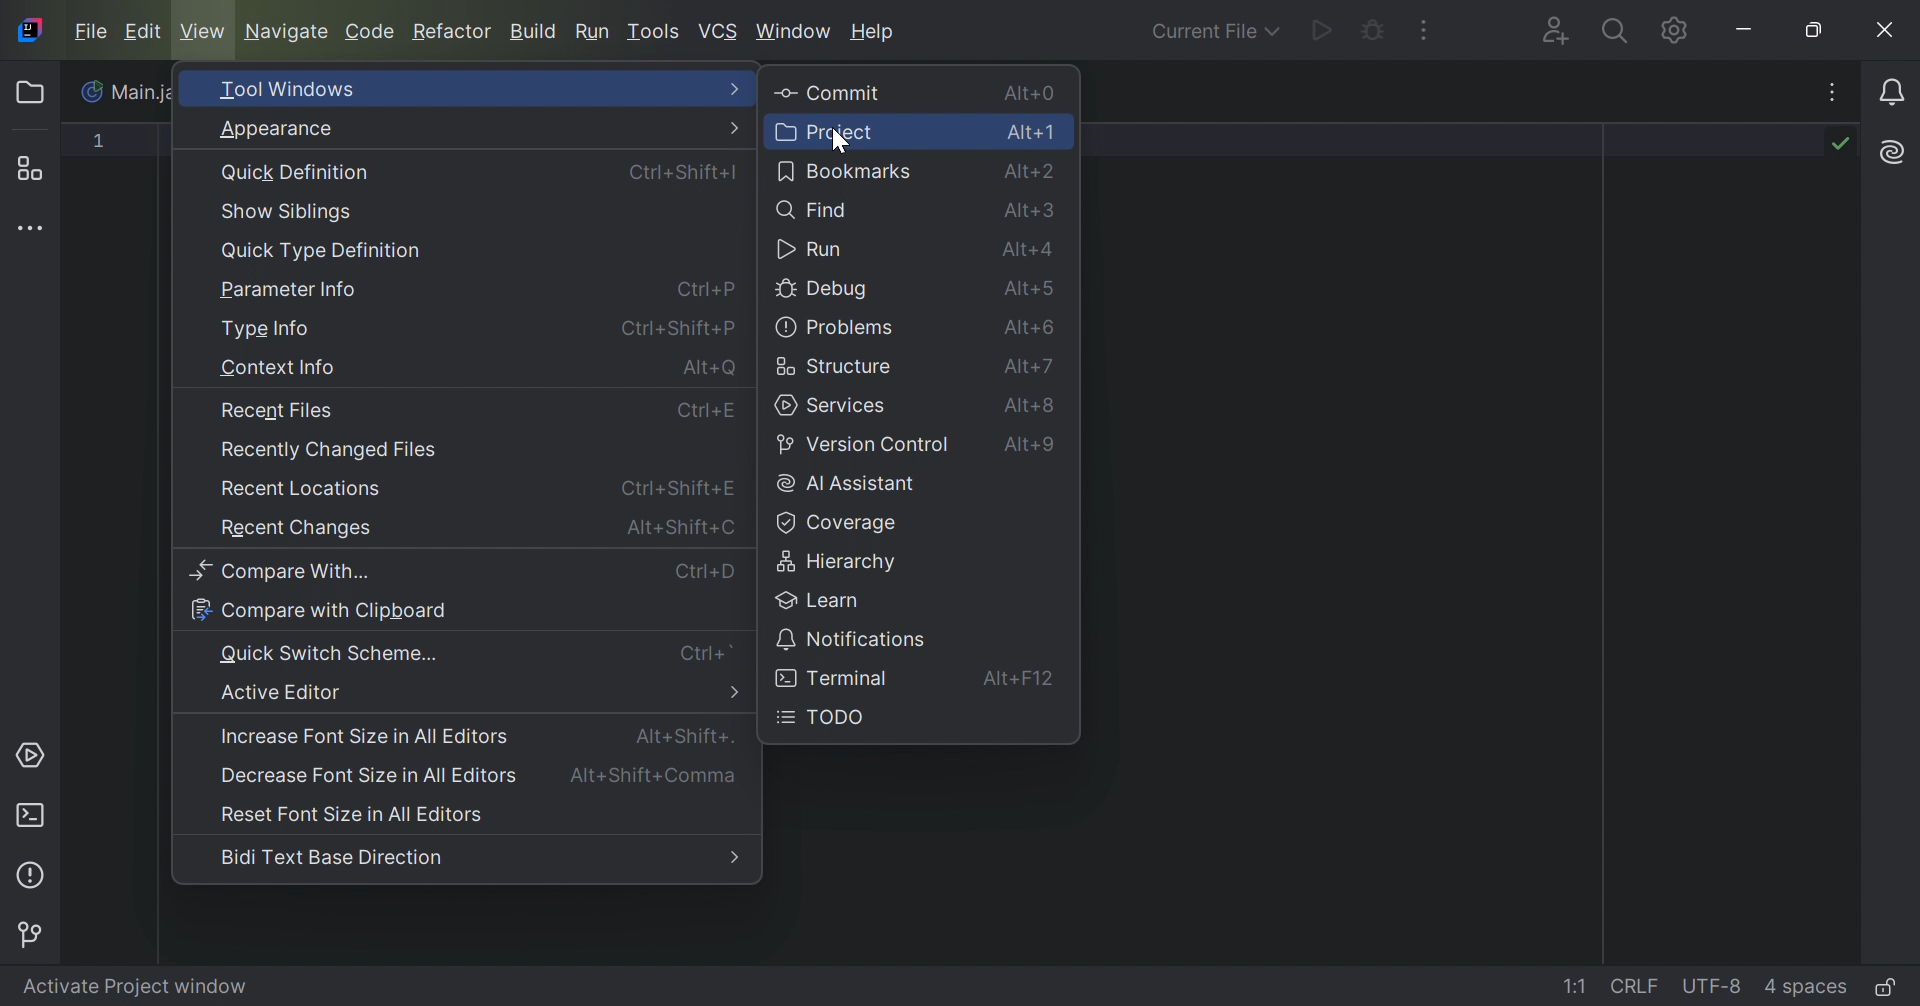 This screenshot has height=1006, width=1920. What do you see at coordinates (277, 370) in the screenshot?
I see `Context Info` at bounding box center [277, 370].